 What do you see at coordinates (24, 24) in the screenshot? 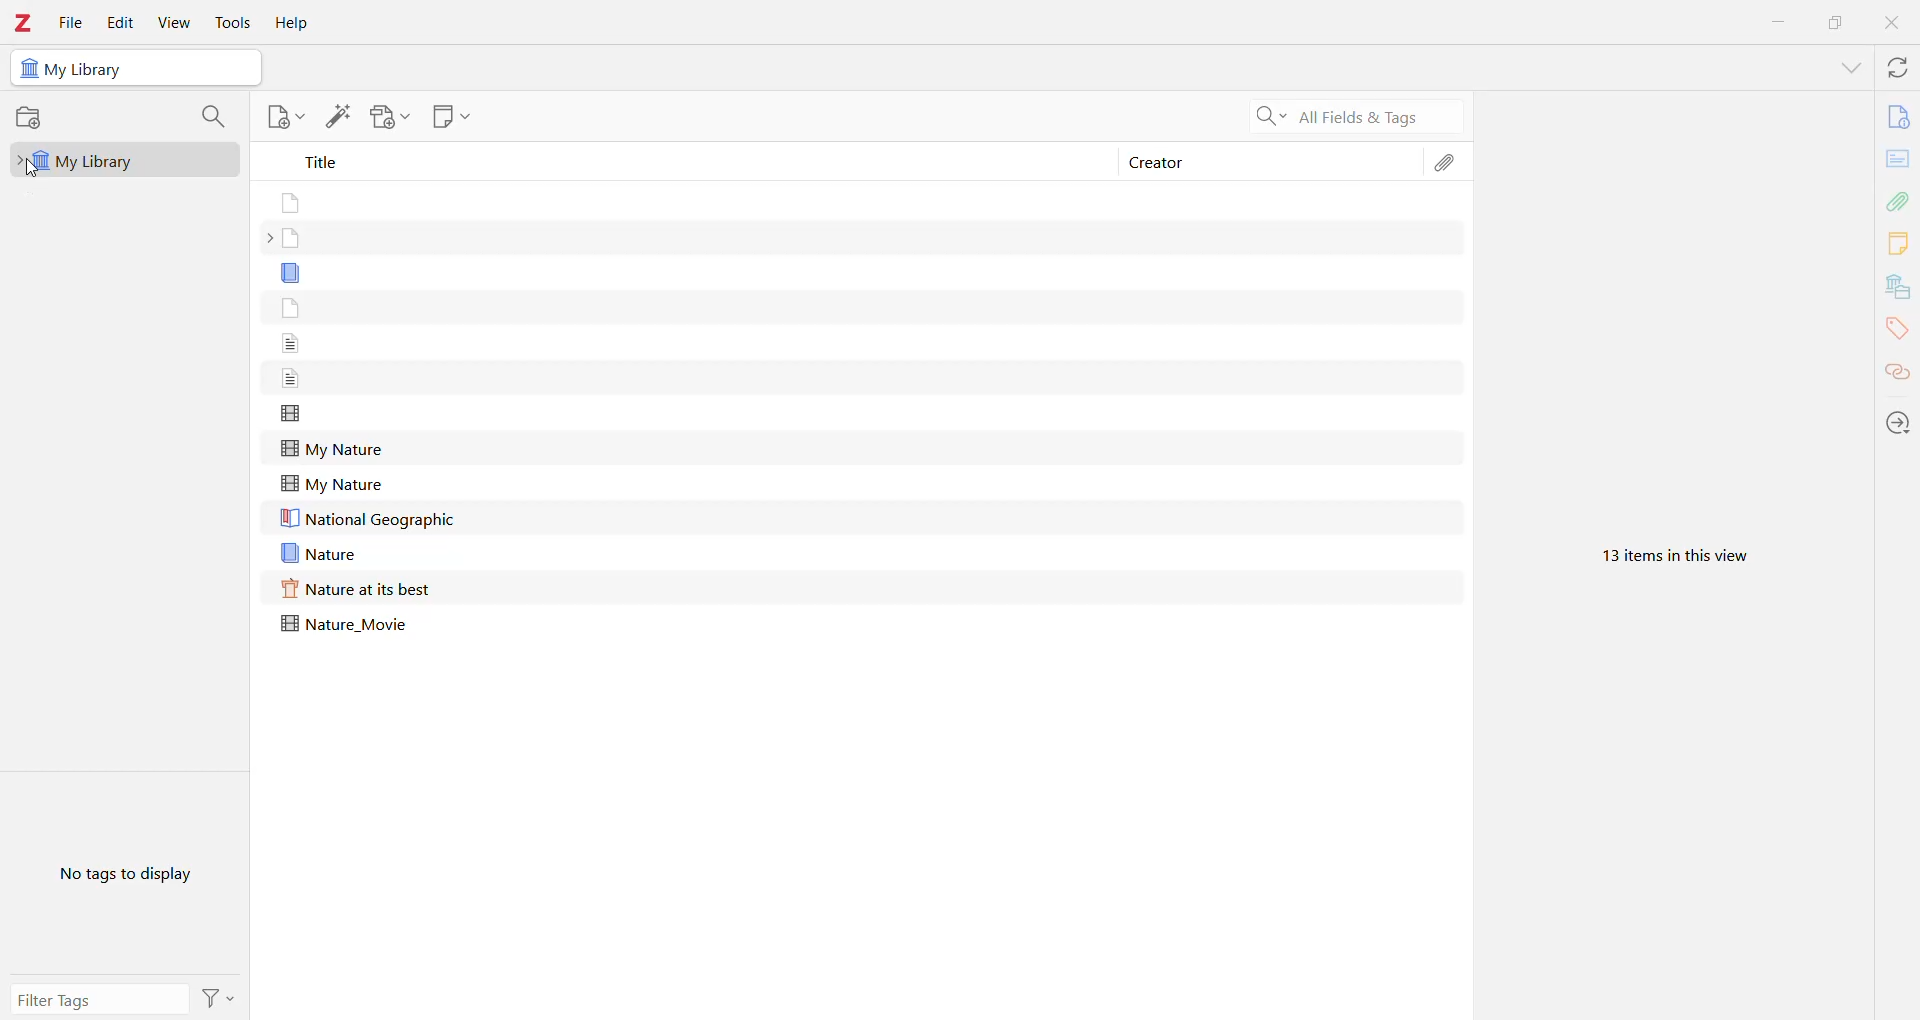
I see `Application Logo` at bounding box center [24, 24].